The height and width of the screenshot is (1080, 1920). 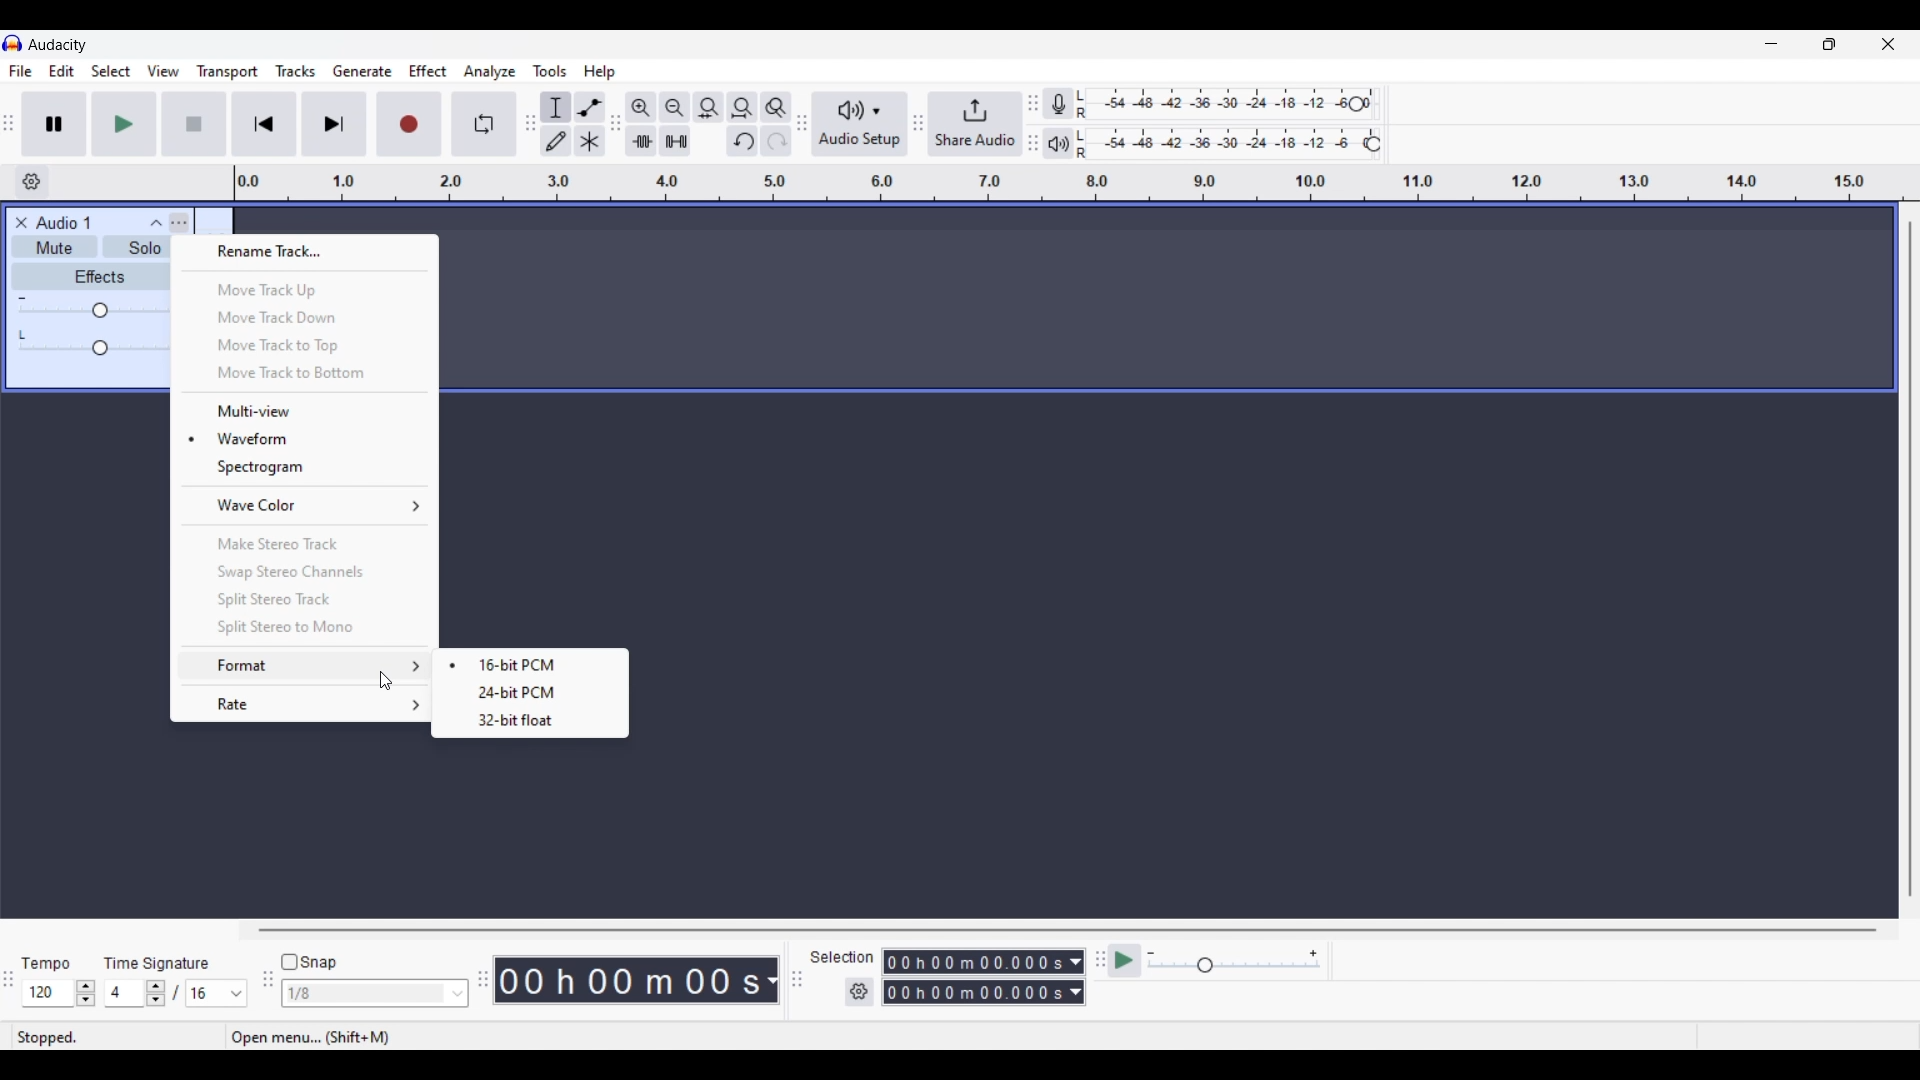 What do you see at coordinates (1771, 44) in the screenshot?
I see `Minimize` at bounding box center [1771, 44].